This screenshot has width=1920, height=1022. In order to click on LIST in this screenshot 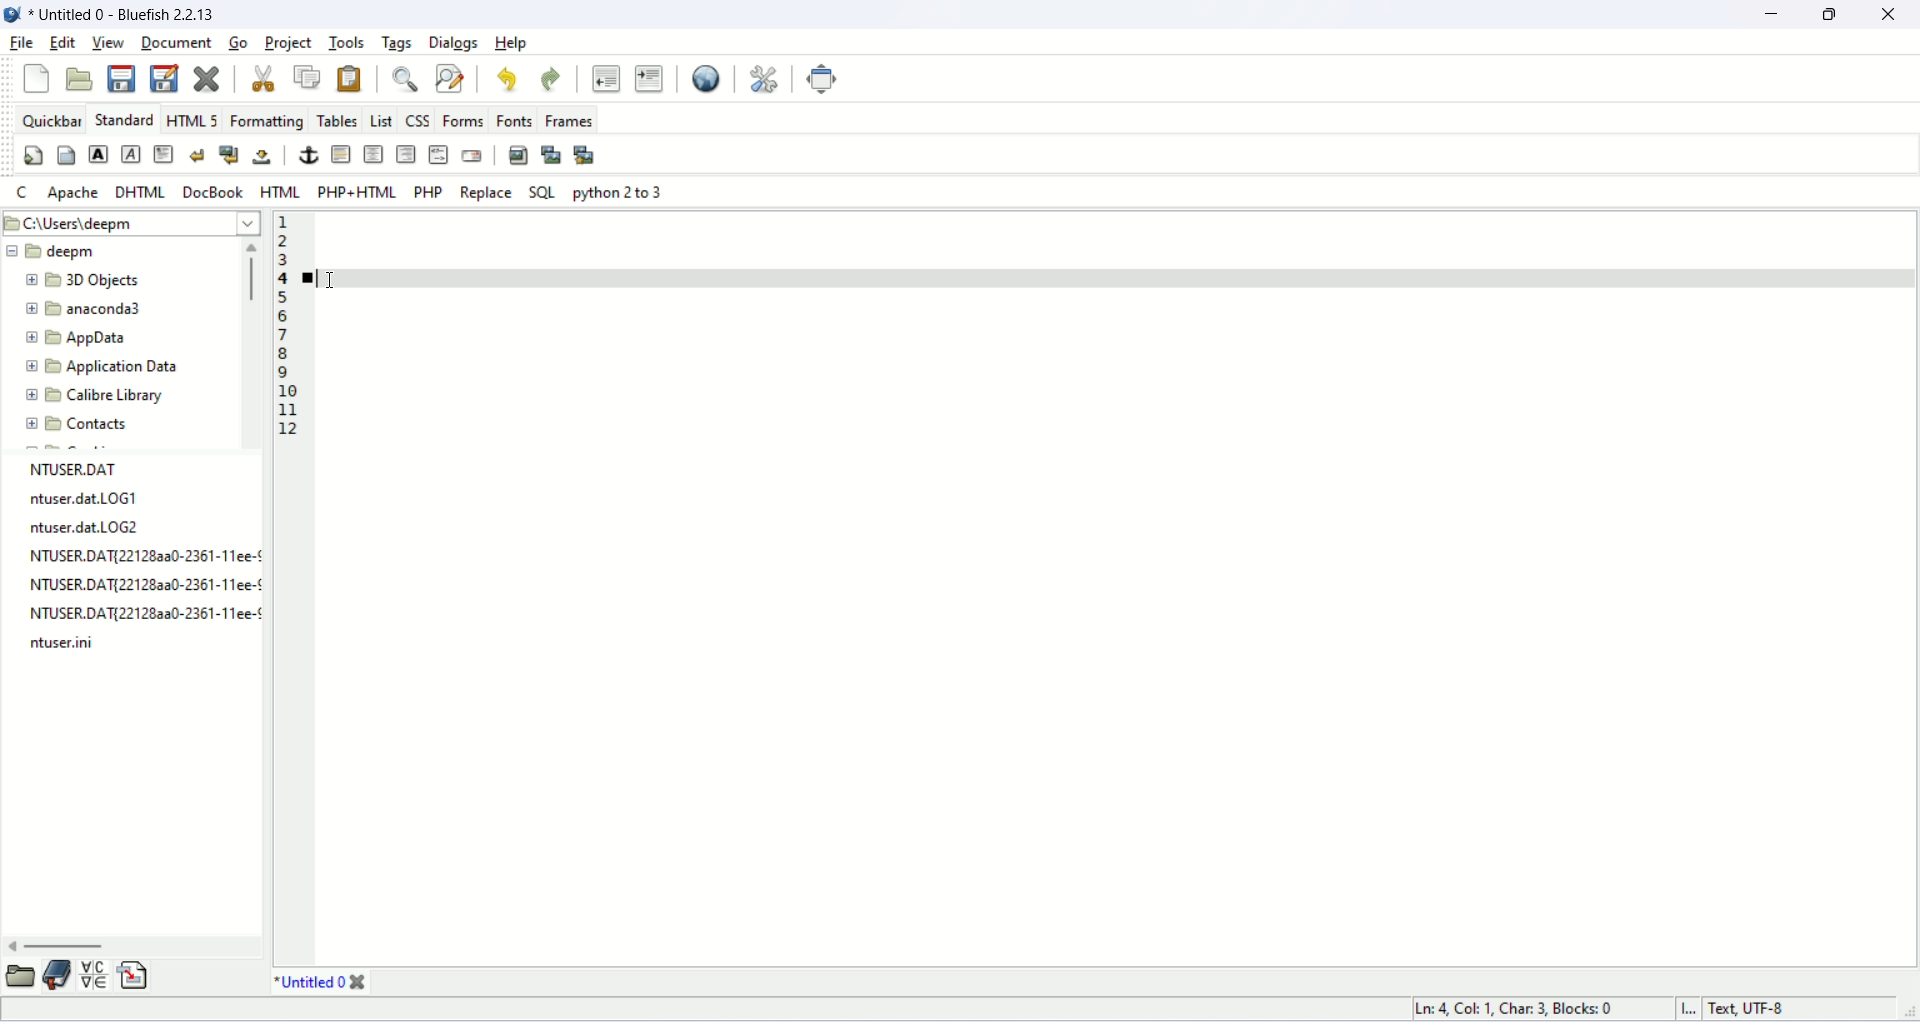, I will do `click(383, 120)`.